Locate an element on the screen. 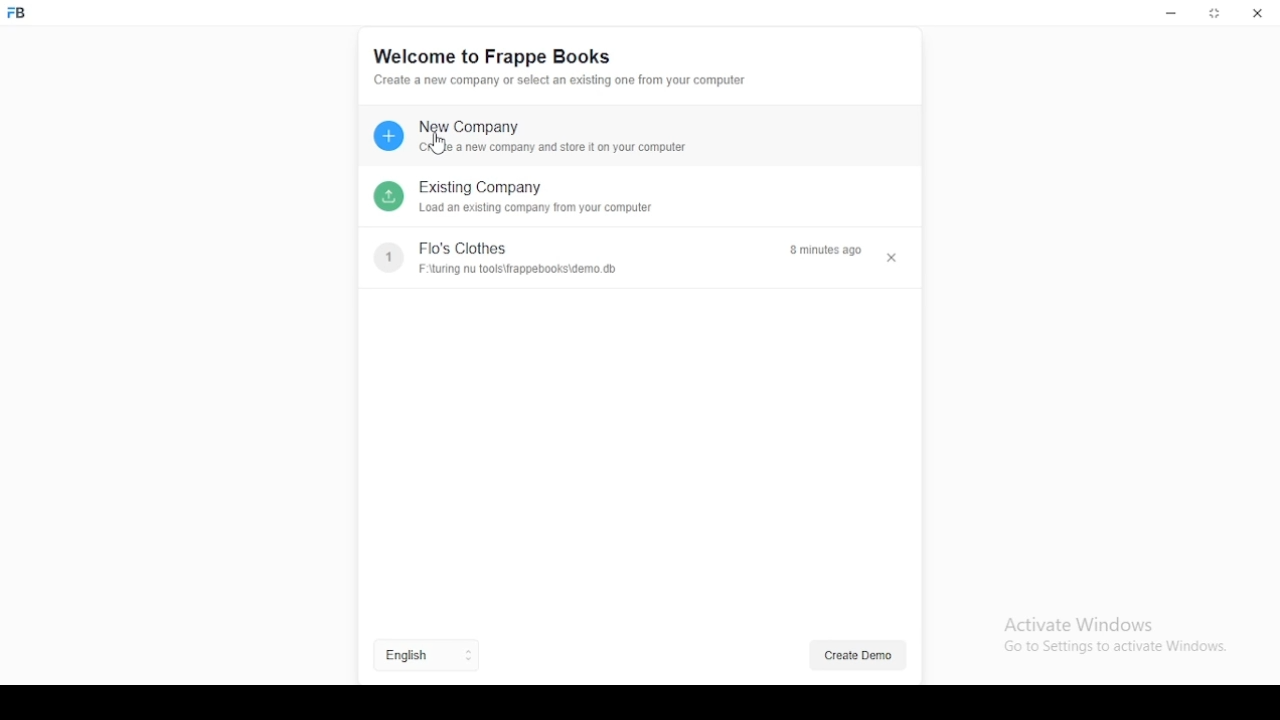 The image size is (1280, 720). new company Create a new company and store it on your computer is located at coordinates (534, 138).